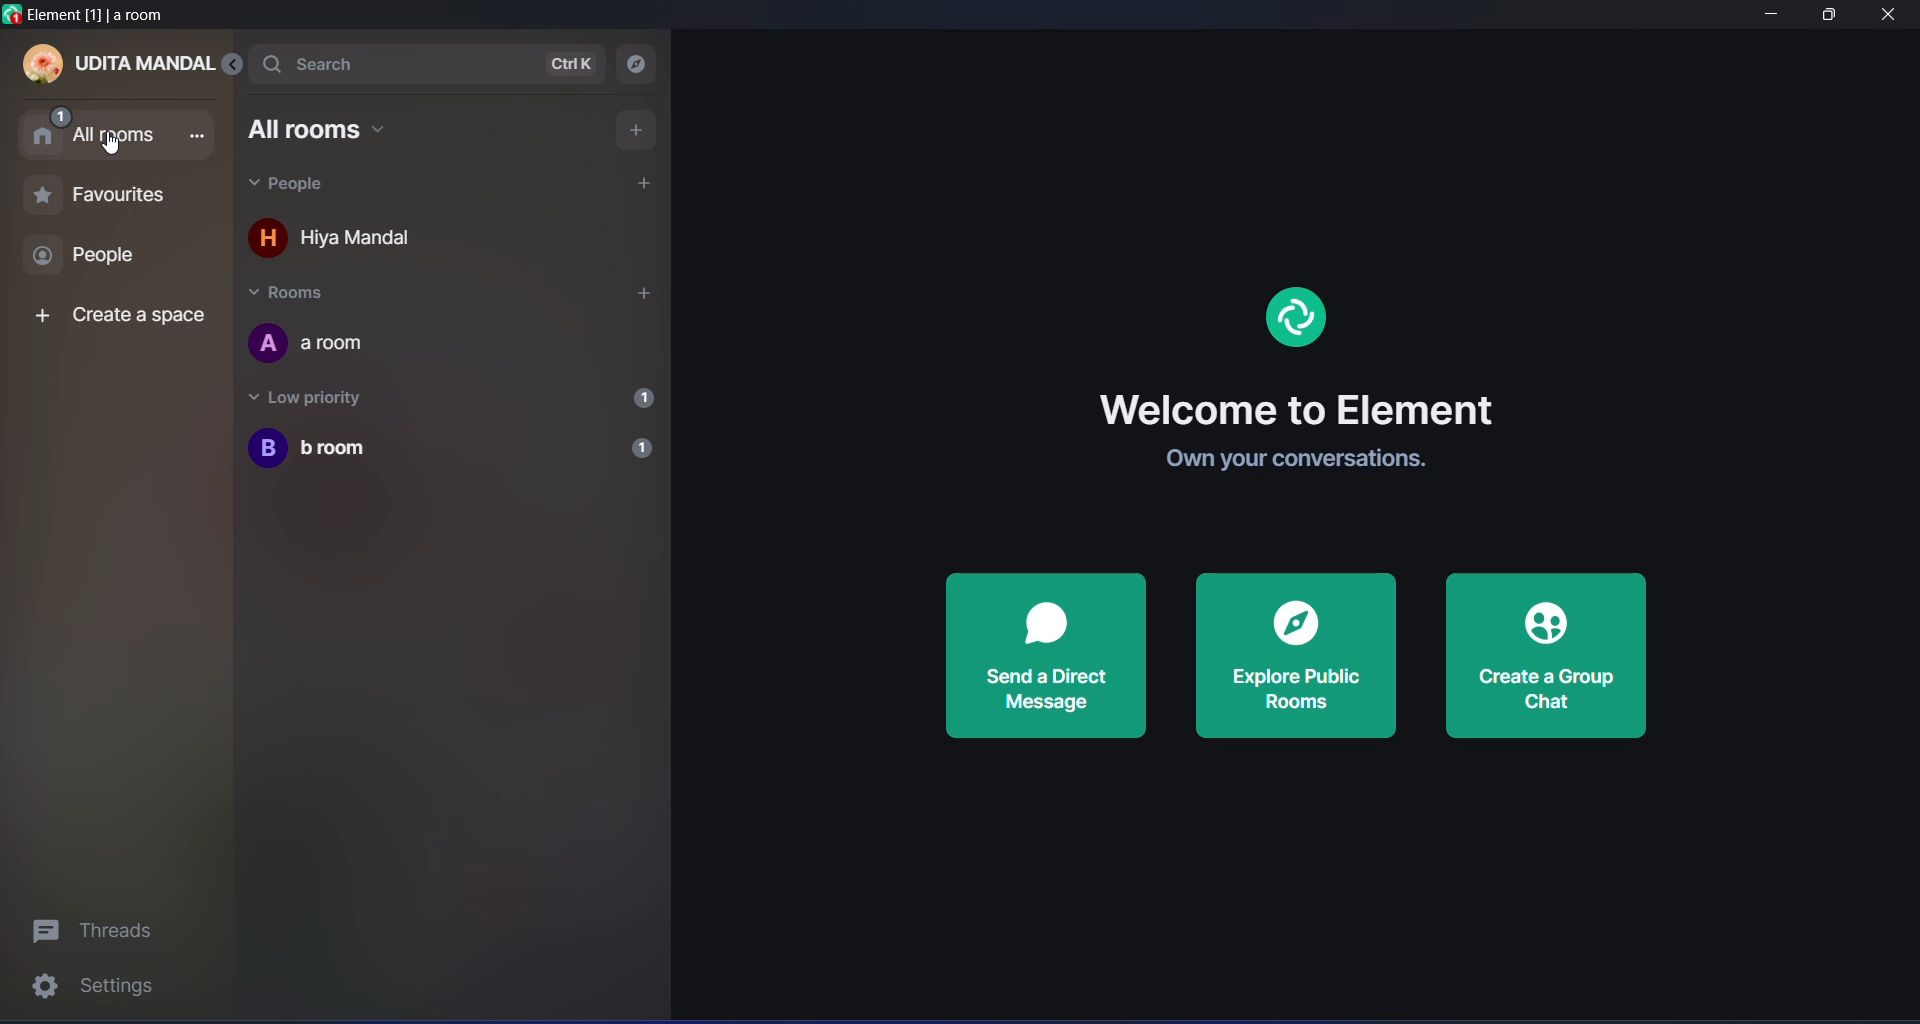  What do you see at coordinates (633, 129) in the screenshot?
I see `add room` at bounding box center [633, 129].